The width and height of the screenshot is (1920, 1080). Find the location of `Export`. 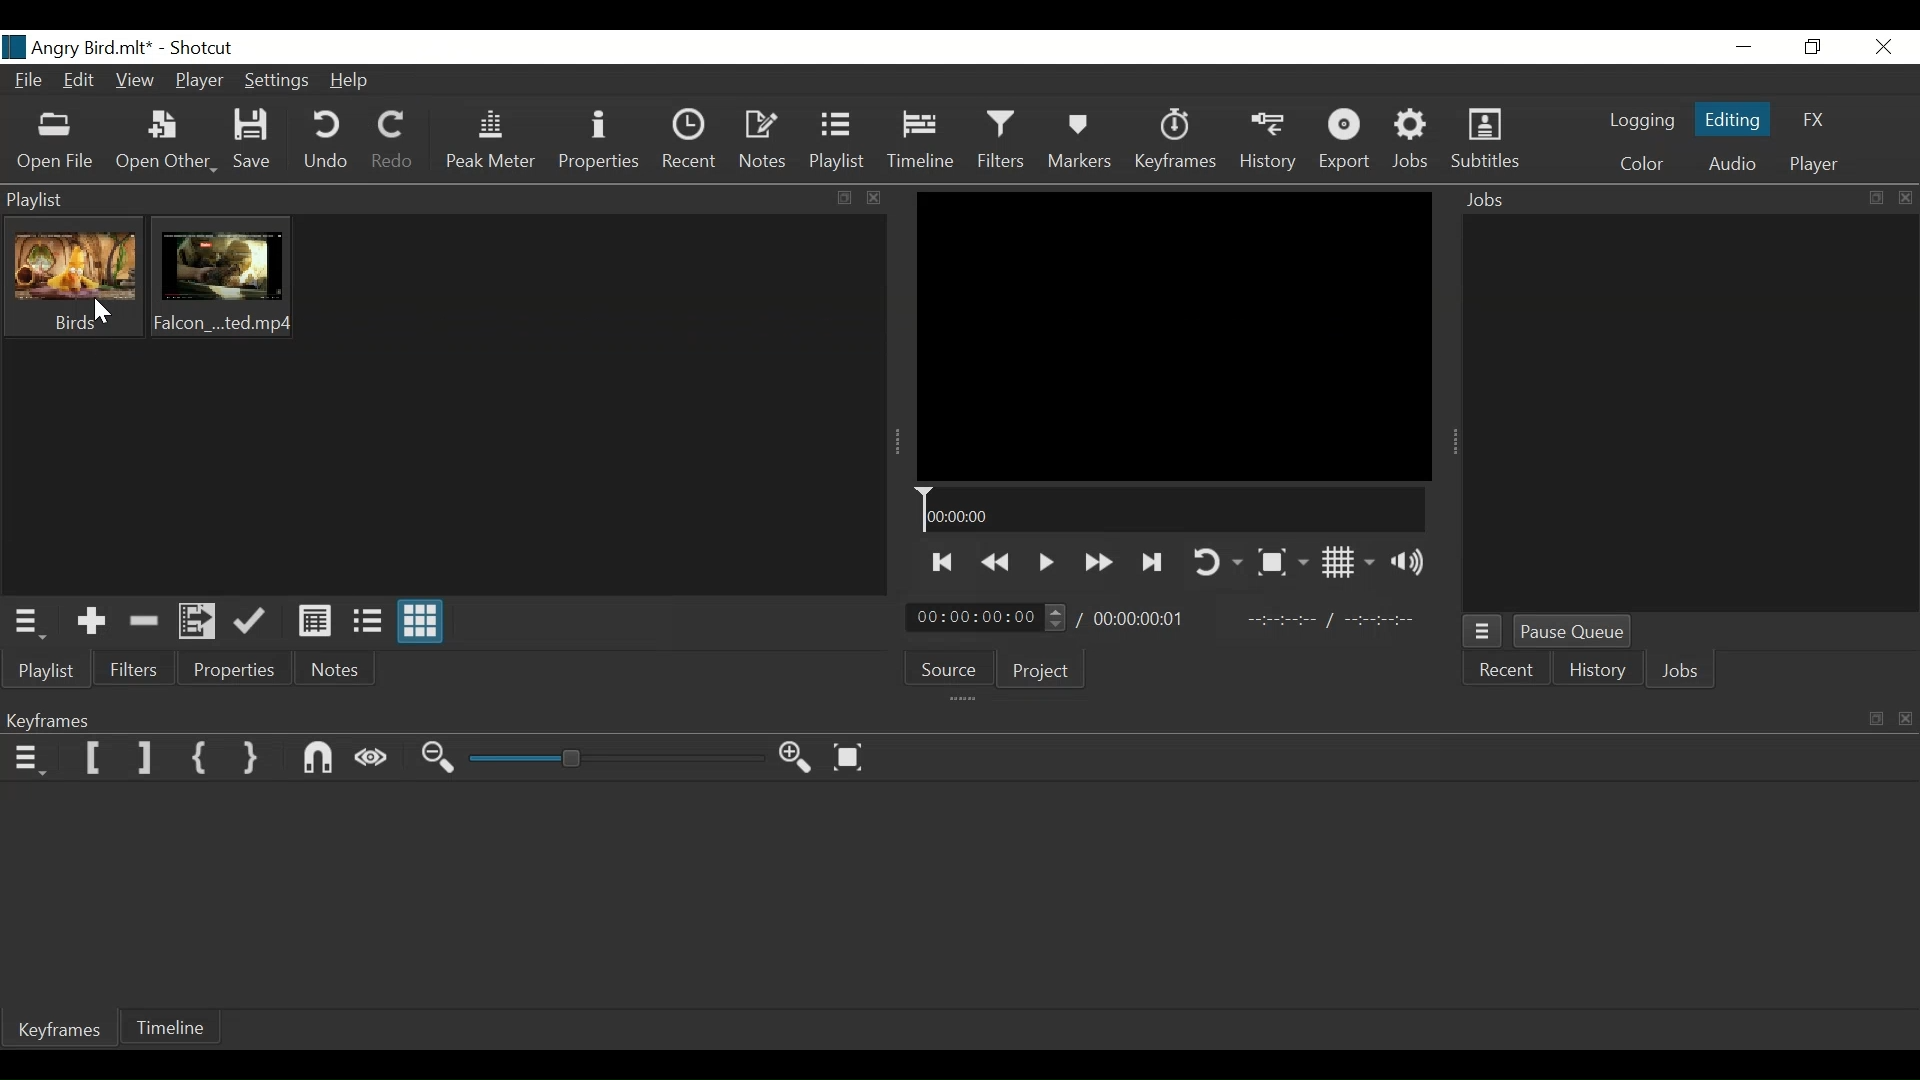

Export is located at coordinates (1342, 143).